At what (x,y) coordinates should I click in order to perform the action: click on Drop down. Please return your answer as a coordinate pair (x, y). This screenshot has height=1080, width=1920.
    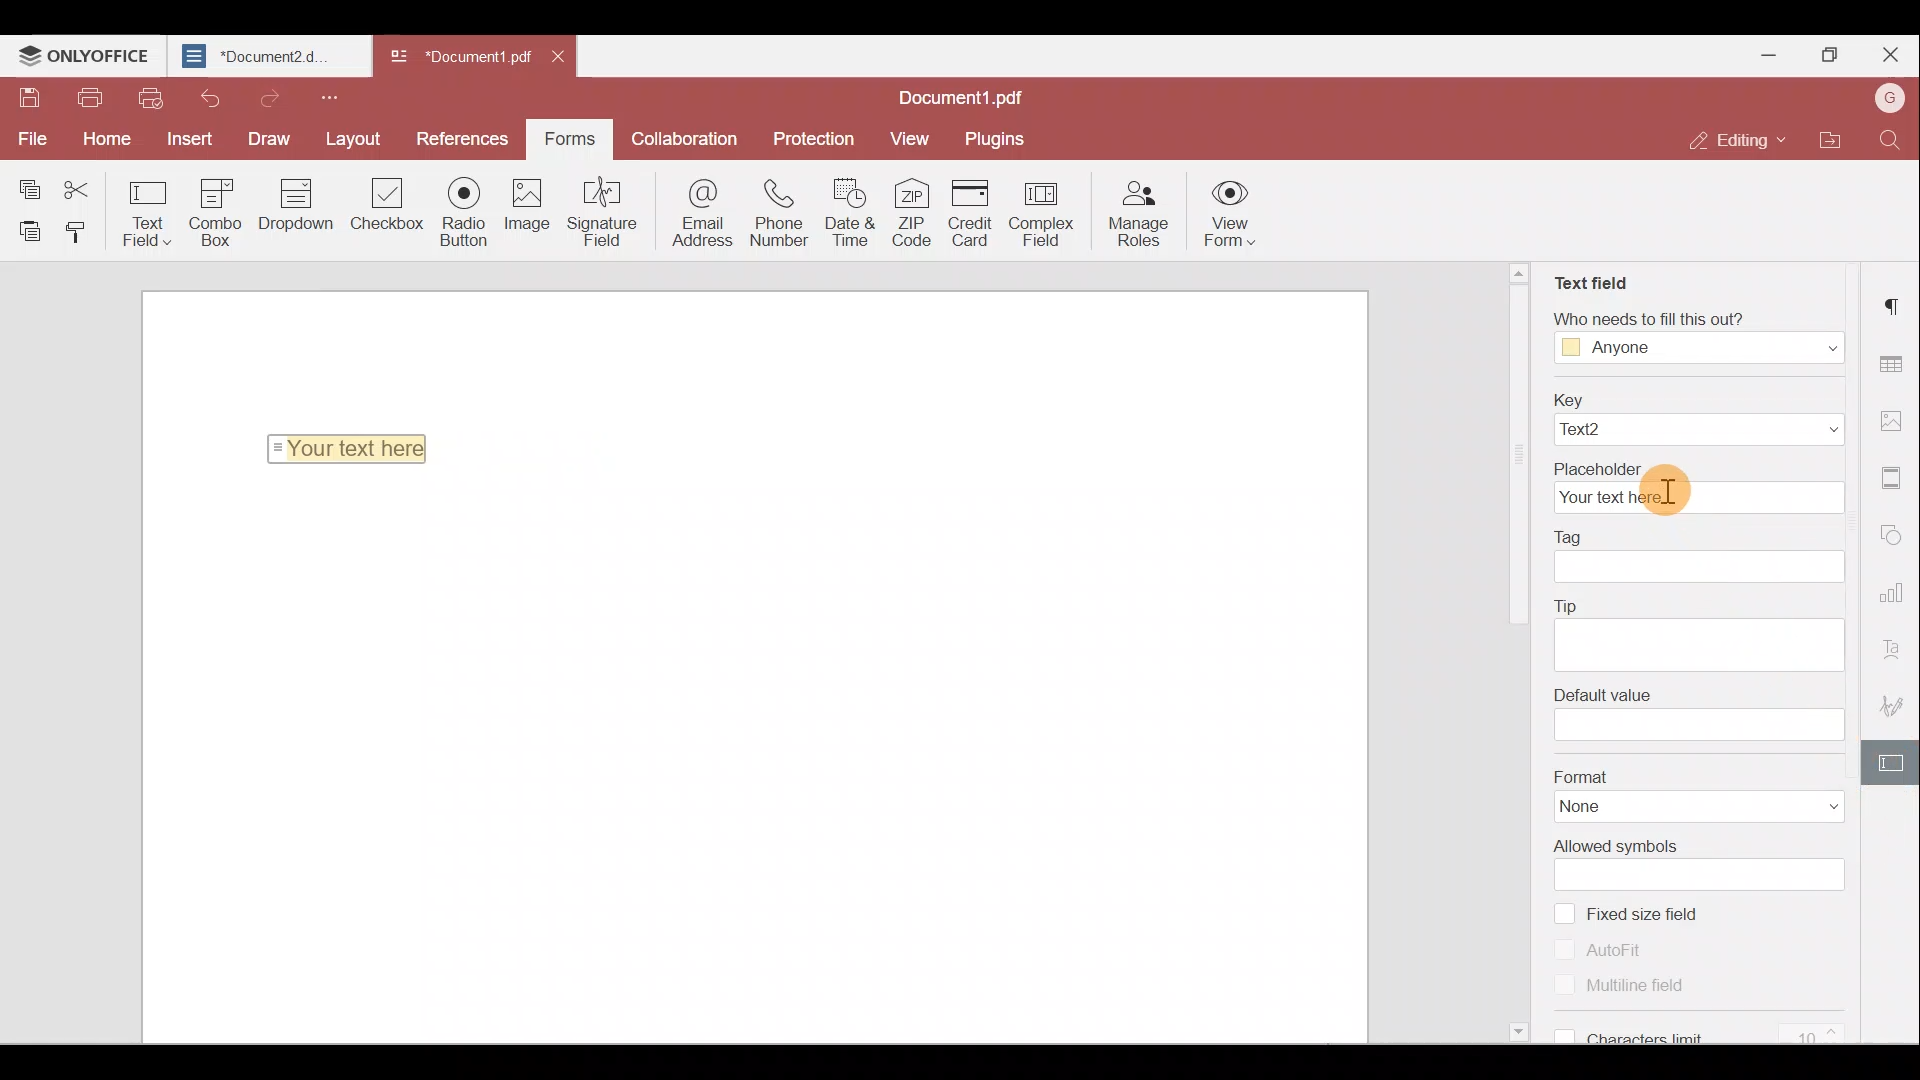
    Looking at the image, I should click on (304, 207).